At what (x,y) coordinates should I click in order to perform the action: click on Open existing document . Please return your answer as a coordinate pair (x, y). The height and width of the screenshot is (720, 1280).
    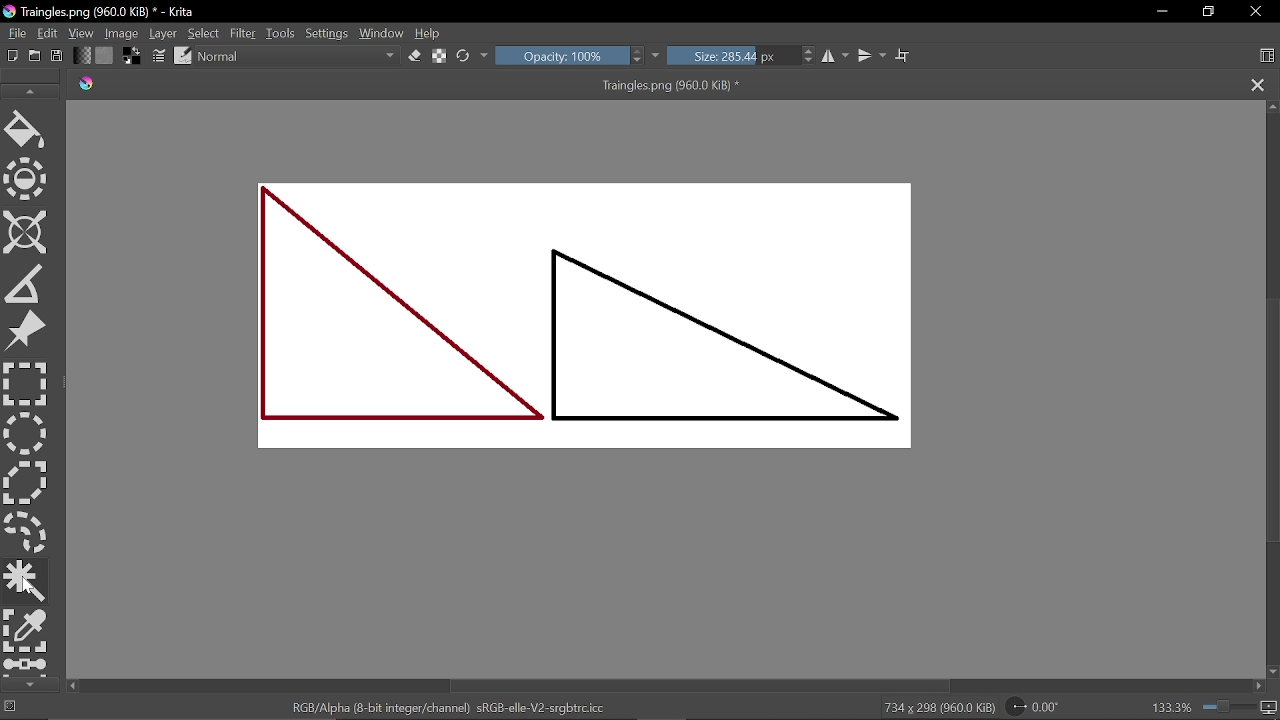
    Looking at the image, I should click on (35, 56).